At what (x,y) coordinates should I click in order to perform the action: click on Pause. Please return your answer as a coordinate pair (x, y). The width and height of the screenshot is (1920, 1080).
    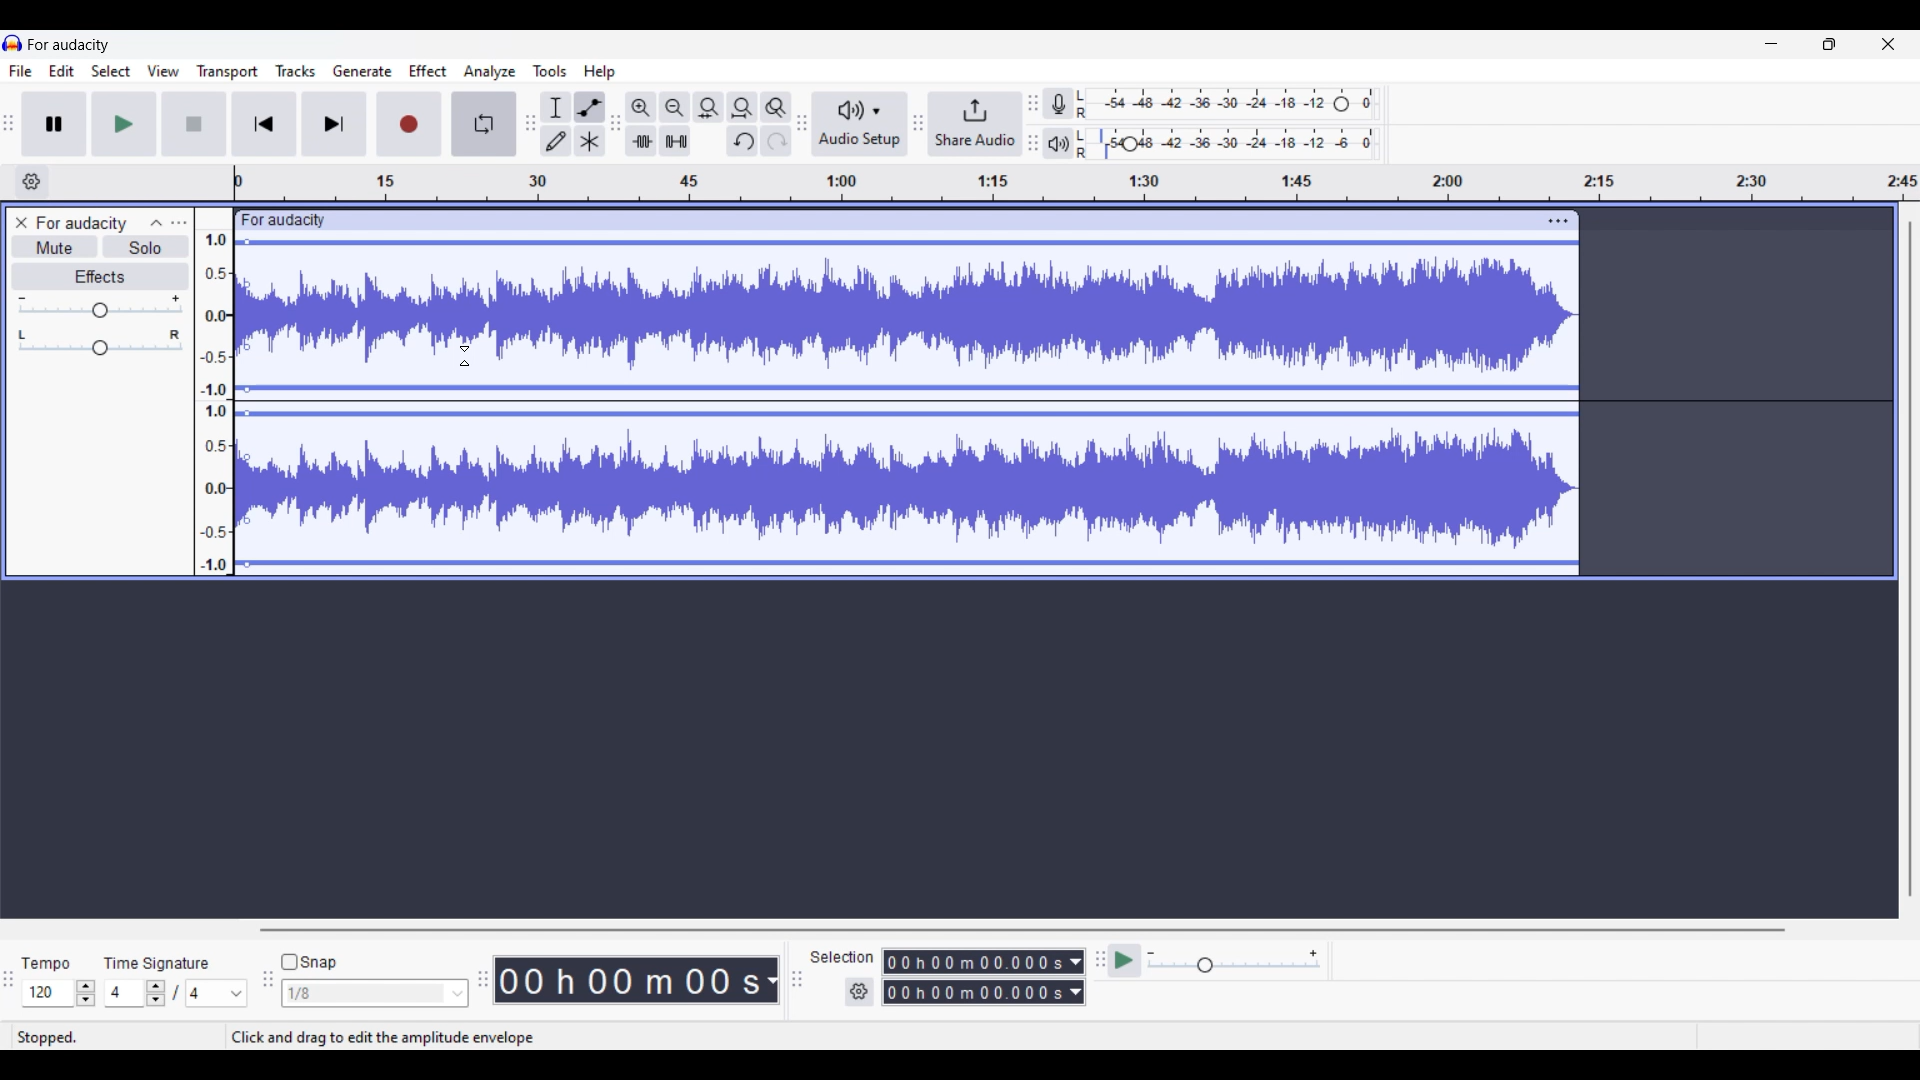
    Looking at the image, I should click on (54, 124).